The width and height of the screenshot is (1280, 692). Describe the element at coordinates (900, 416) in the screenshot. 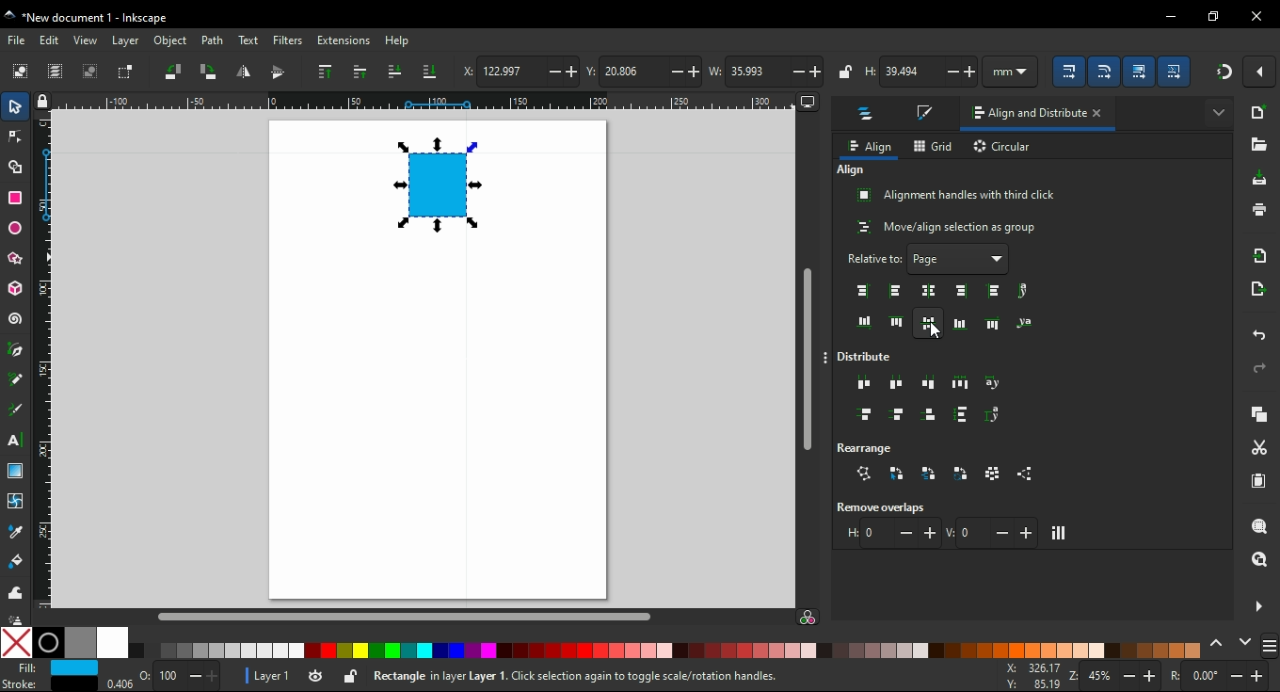

I see `distribute vertically with even spacing between centers` at that location.